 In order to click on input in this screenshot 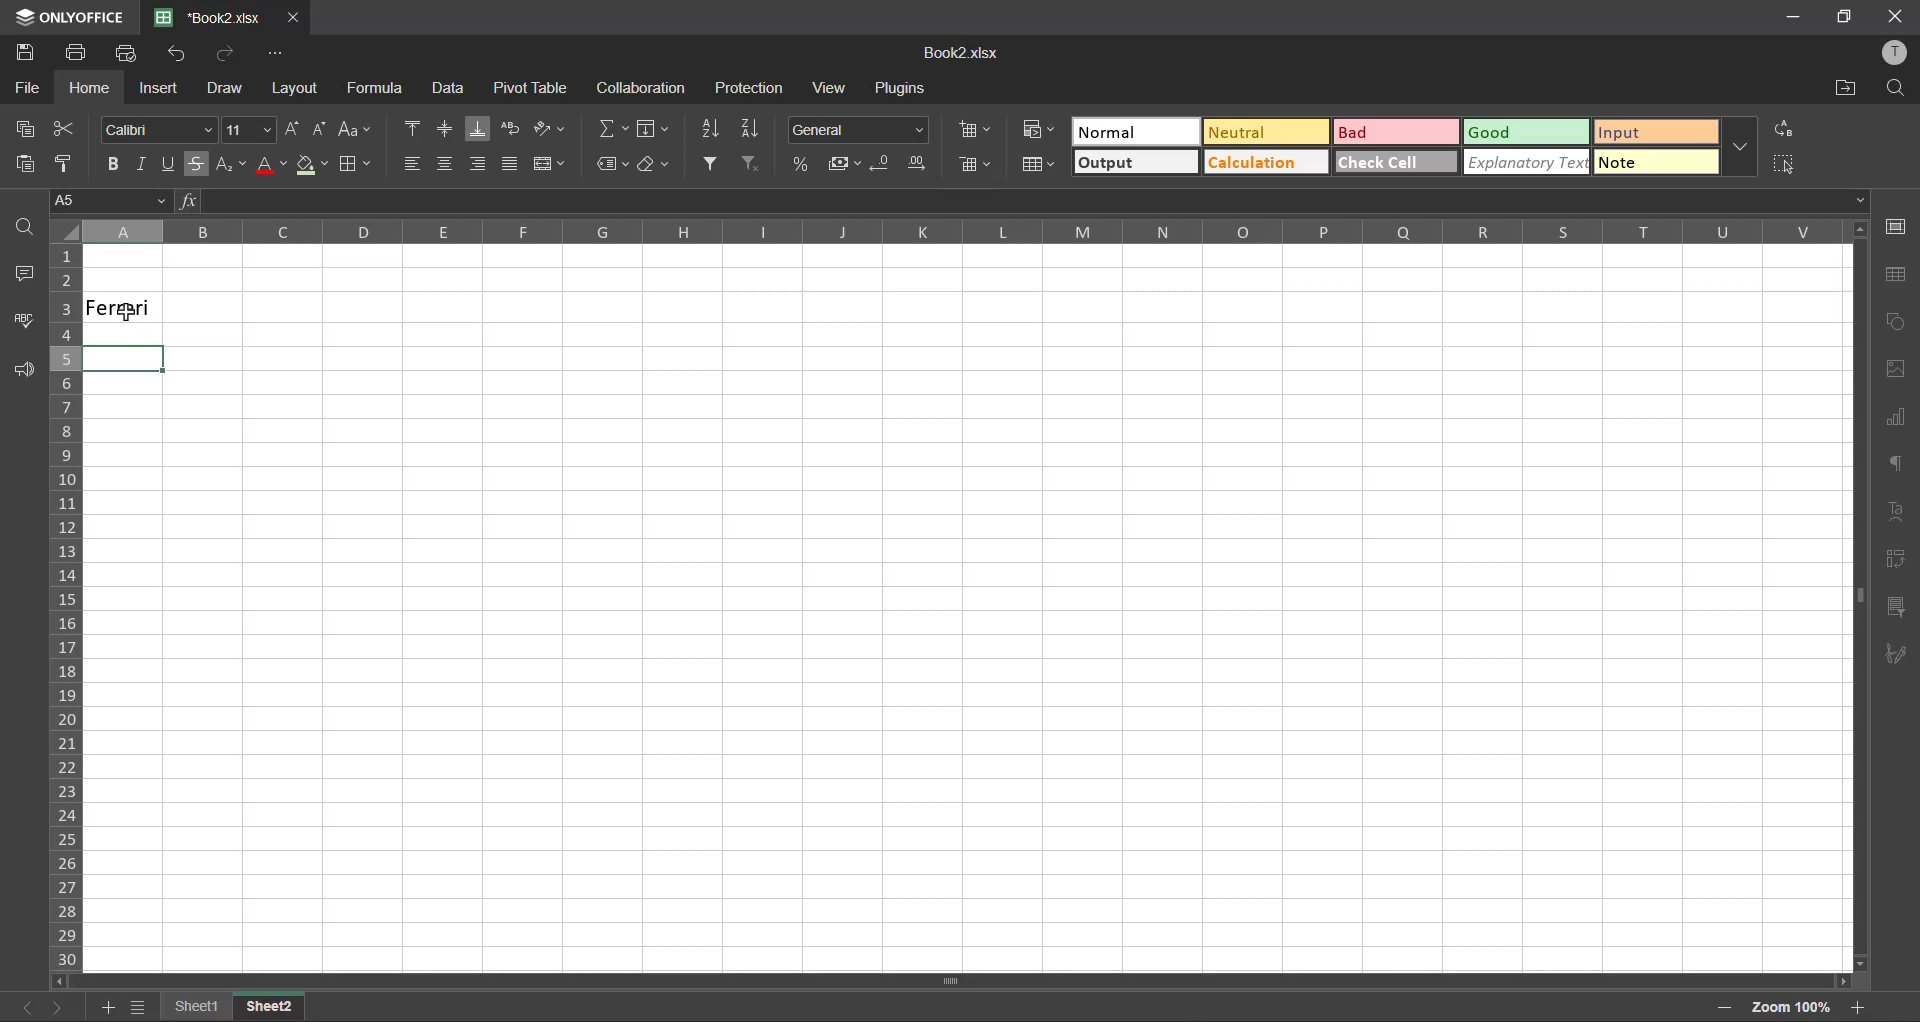, I will do `click(1657, 134)`.